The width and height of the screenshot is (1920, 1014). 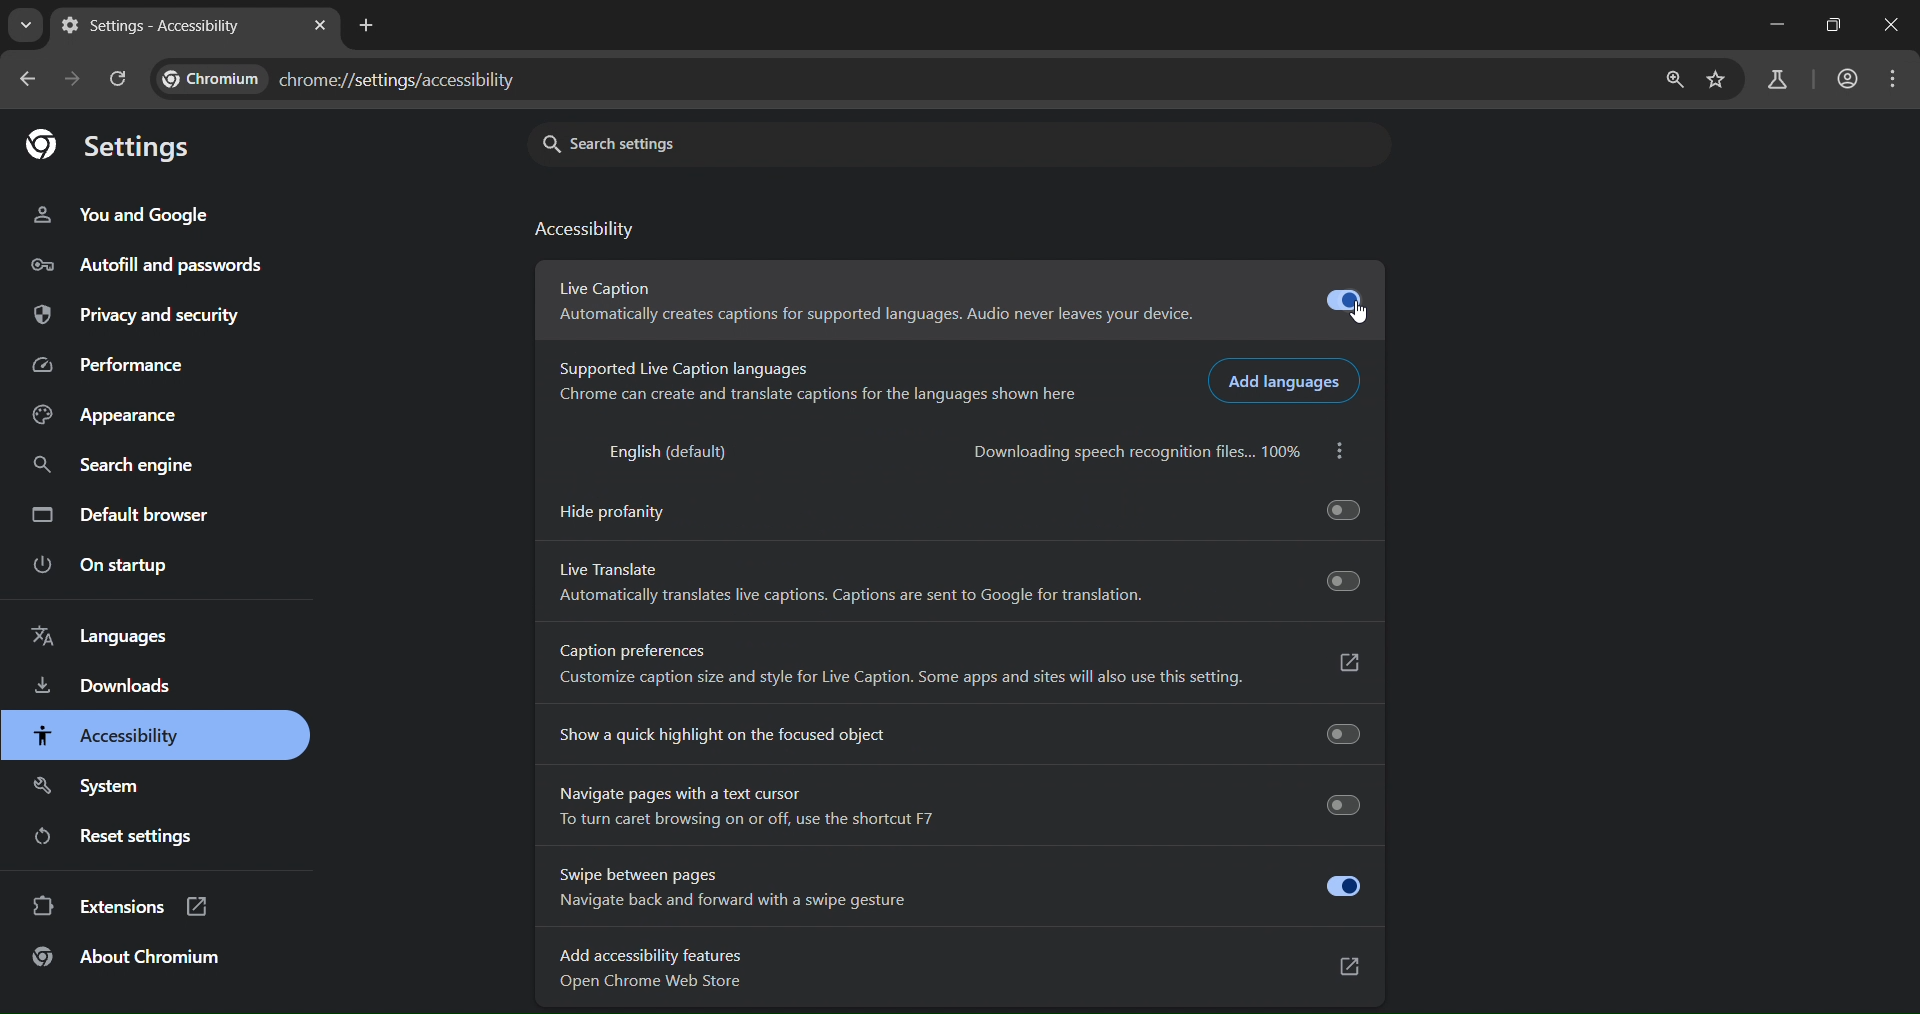 I want to click on go forward one page, so click(x=73, y=81).